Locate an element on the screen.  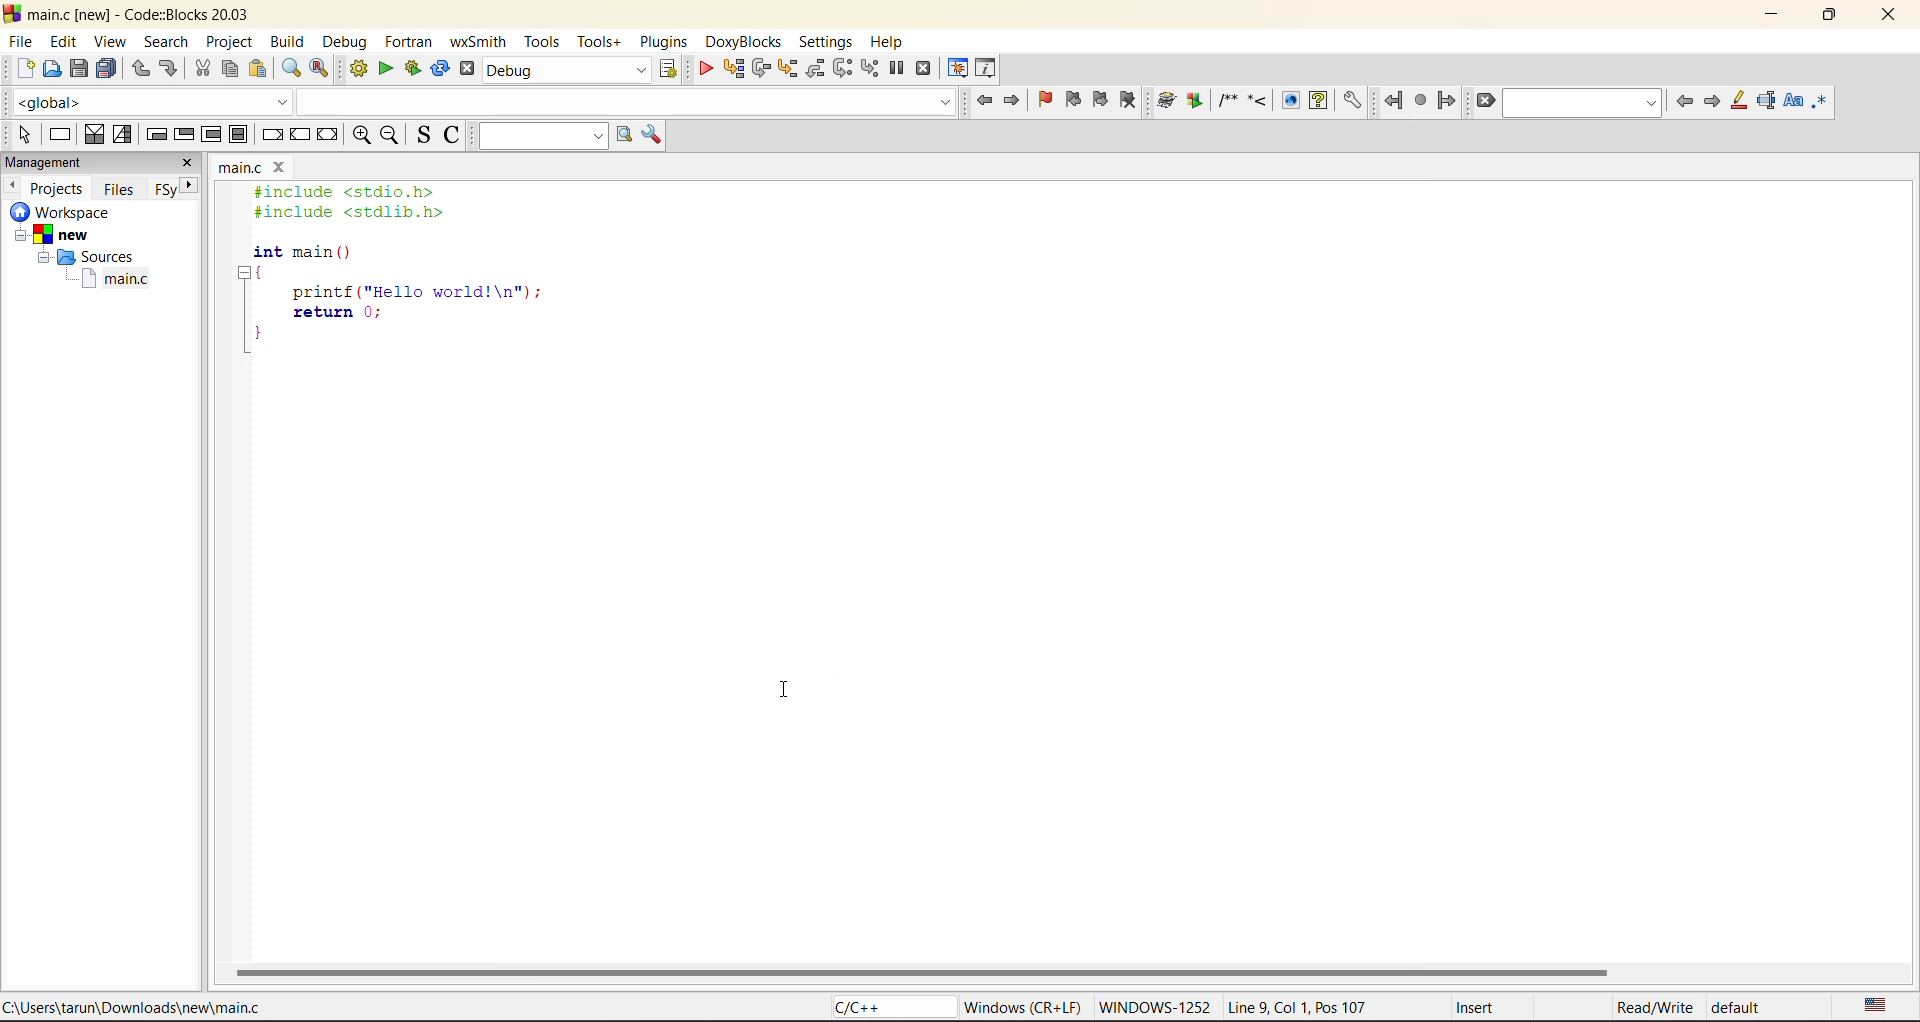
horizontal scroll bar is located at coordinates (921, 972).